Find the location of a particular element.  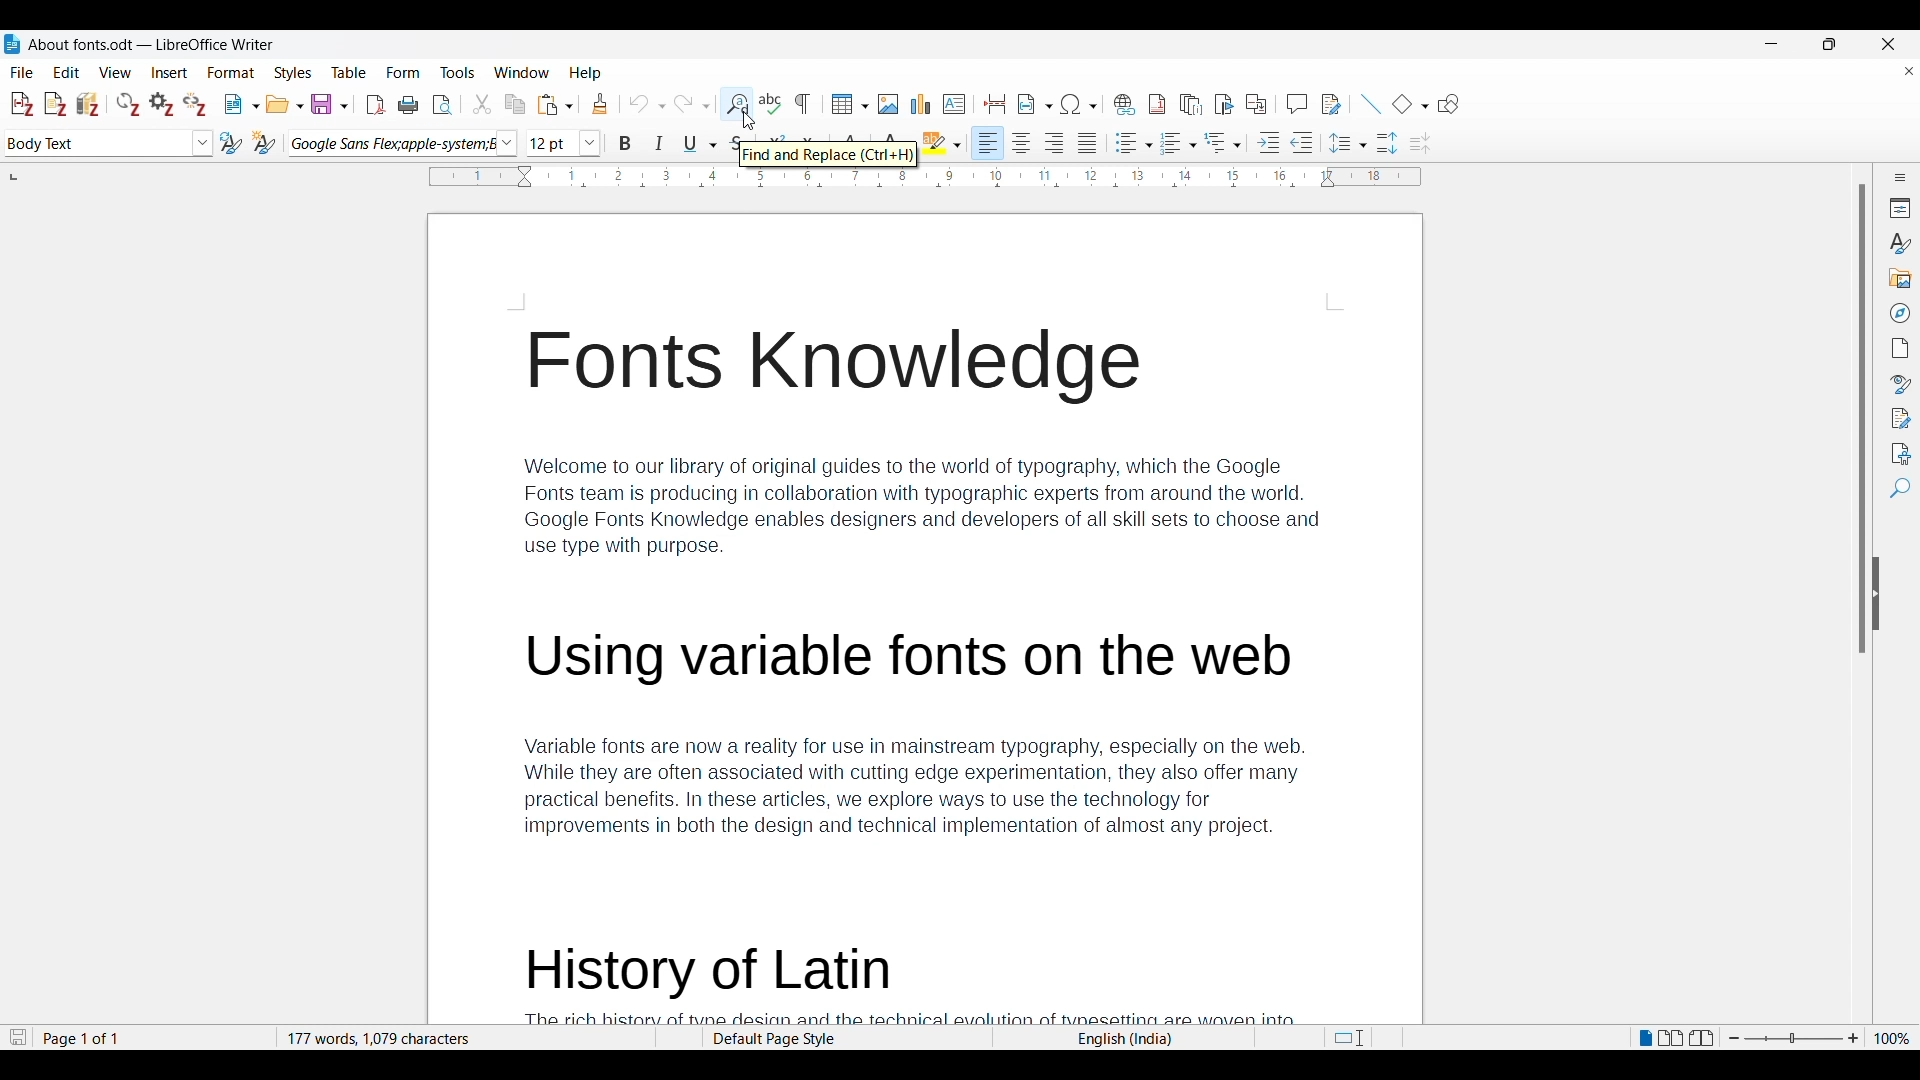

Basic shape options is located at coordinates (1410, 104).